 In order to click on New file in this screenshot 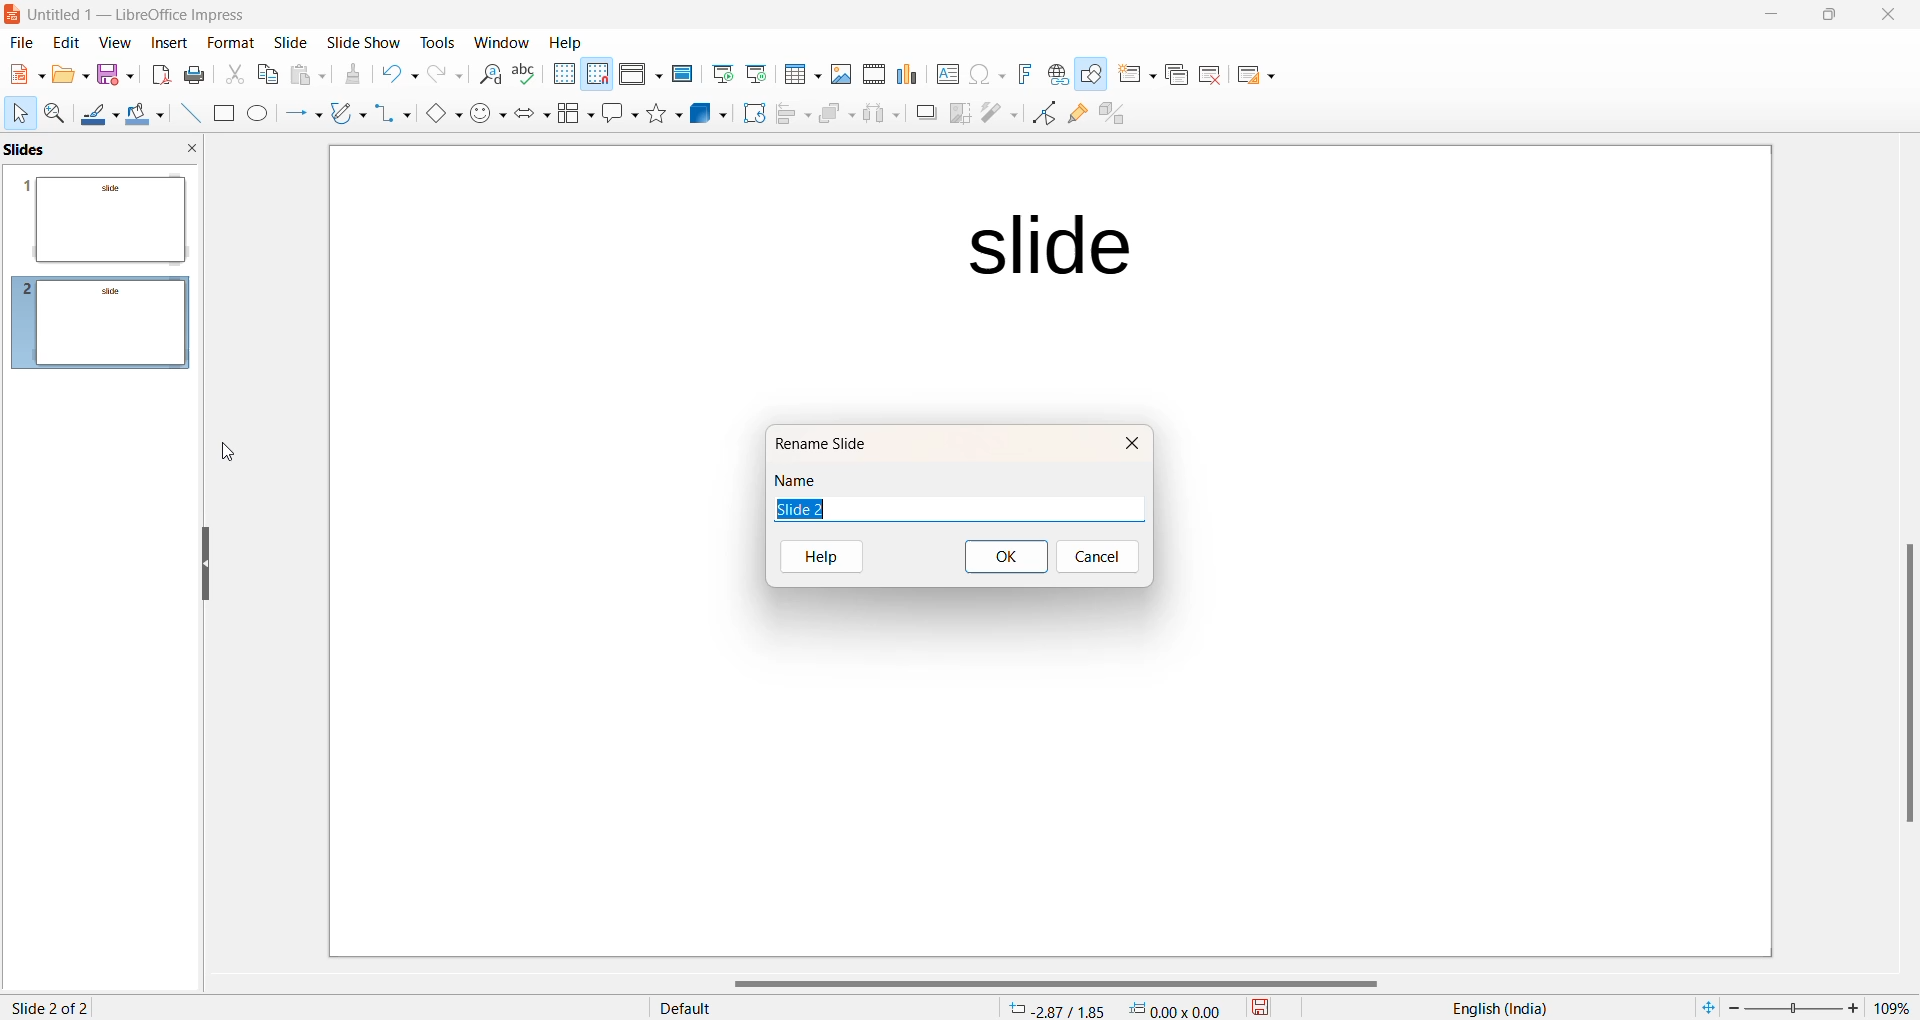, I will do `click(23, 73)`.